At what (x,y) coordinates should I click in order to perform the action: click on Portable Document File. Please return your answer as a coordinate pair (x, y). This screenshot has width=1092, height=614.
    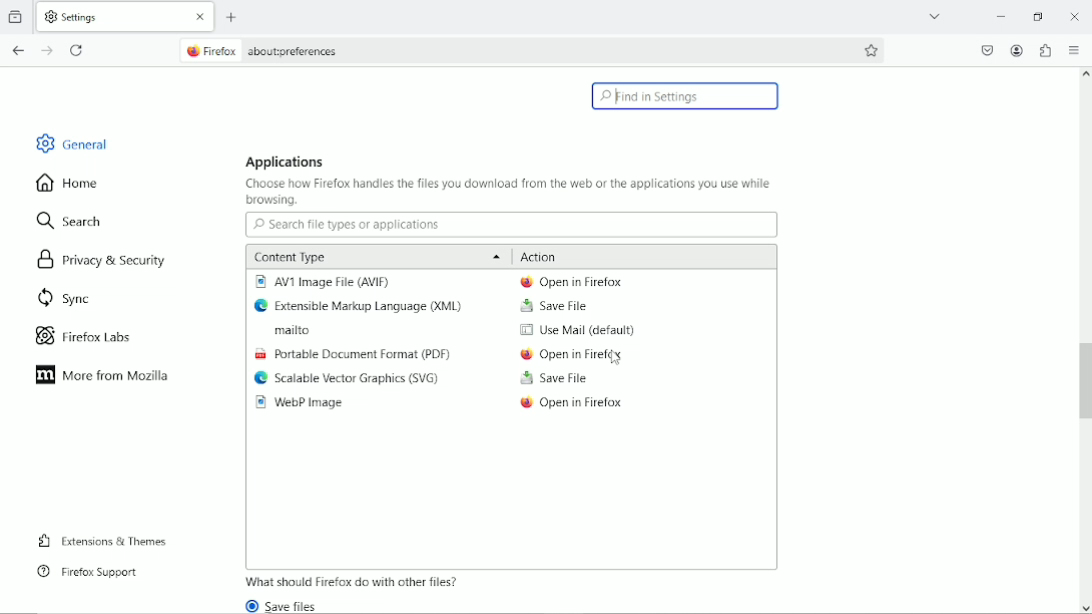
    Looking at the image, I should click on (352, 355).